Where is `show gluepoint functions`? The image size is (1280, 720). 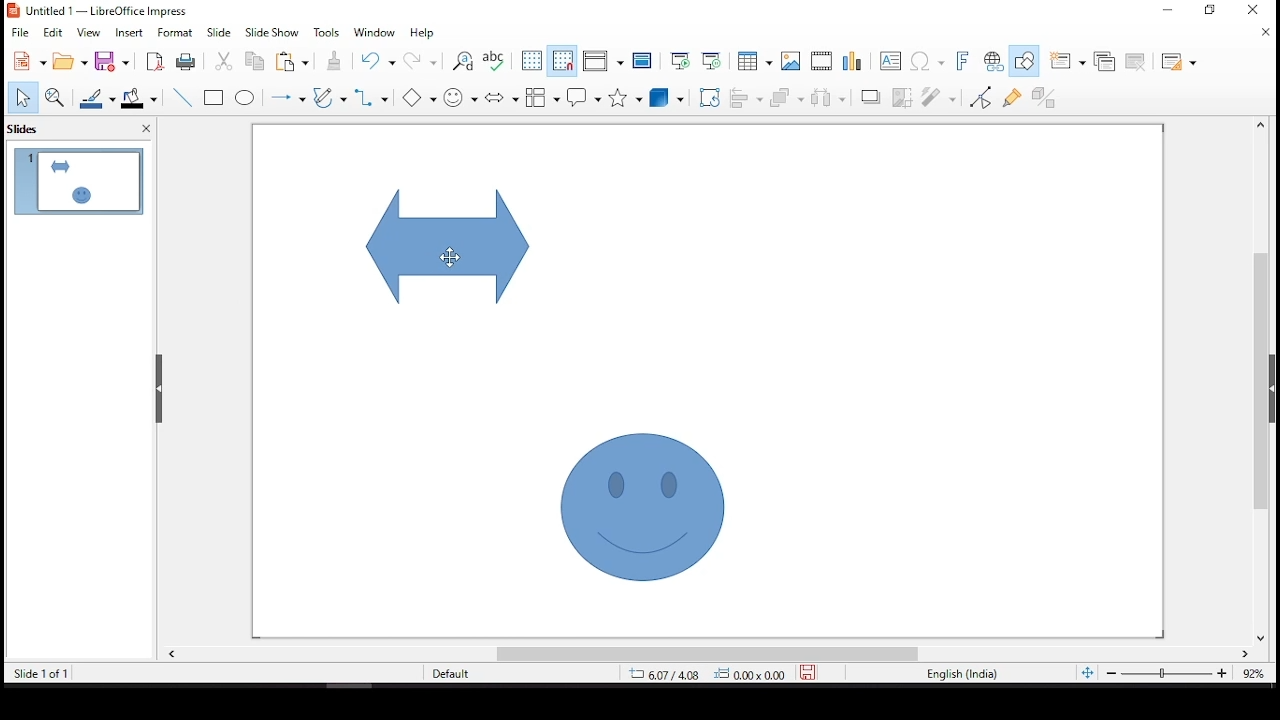 show gluepoint functions is located at coordinates (1012, 97).